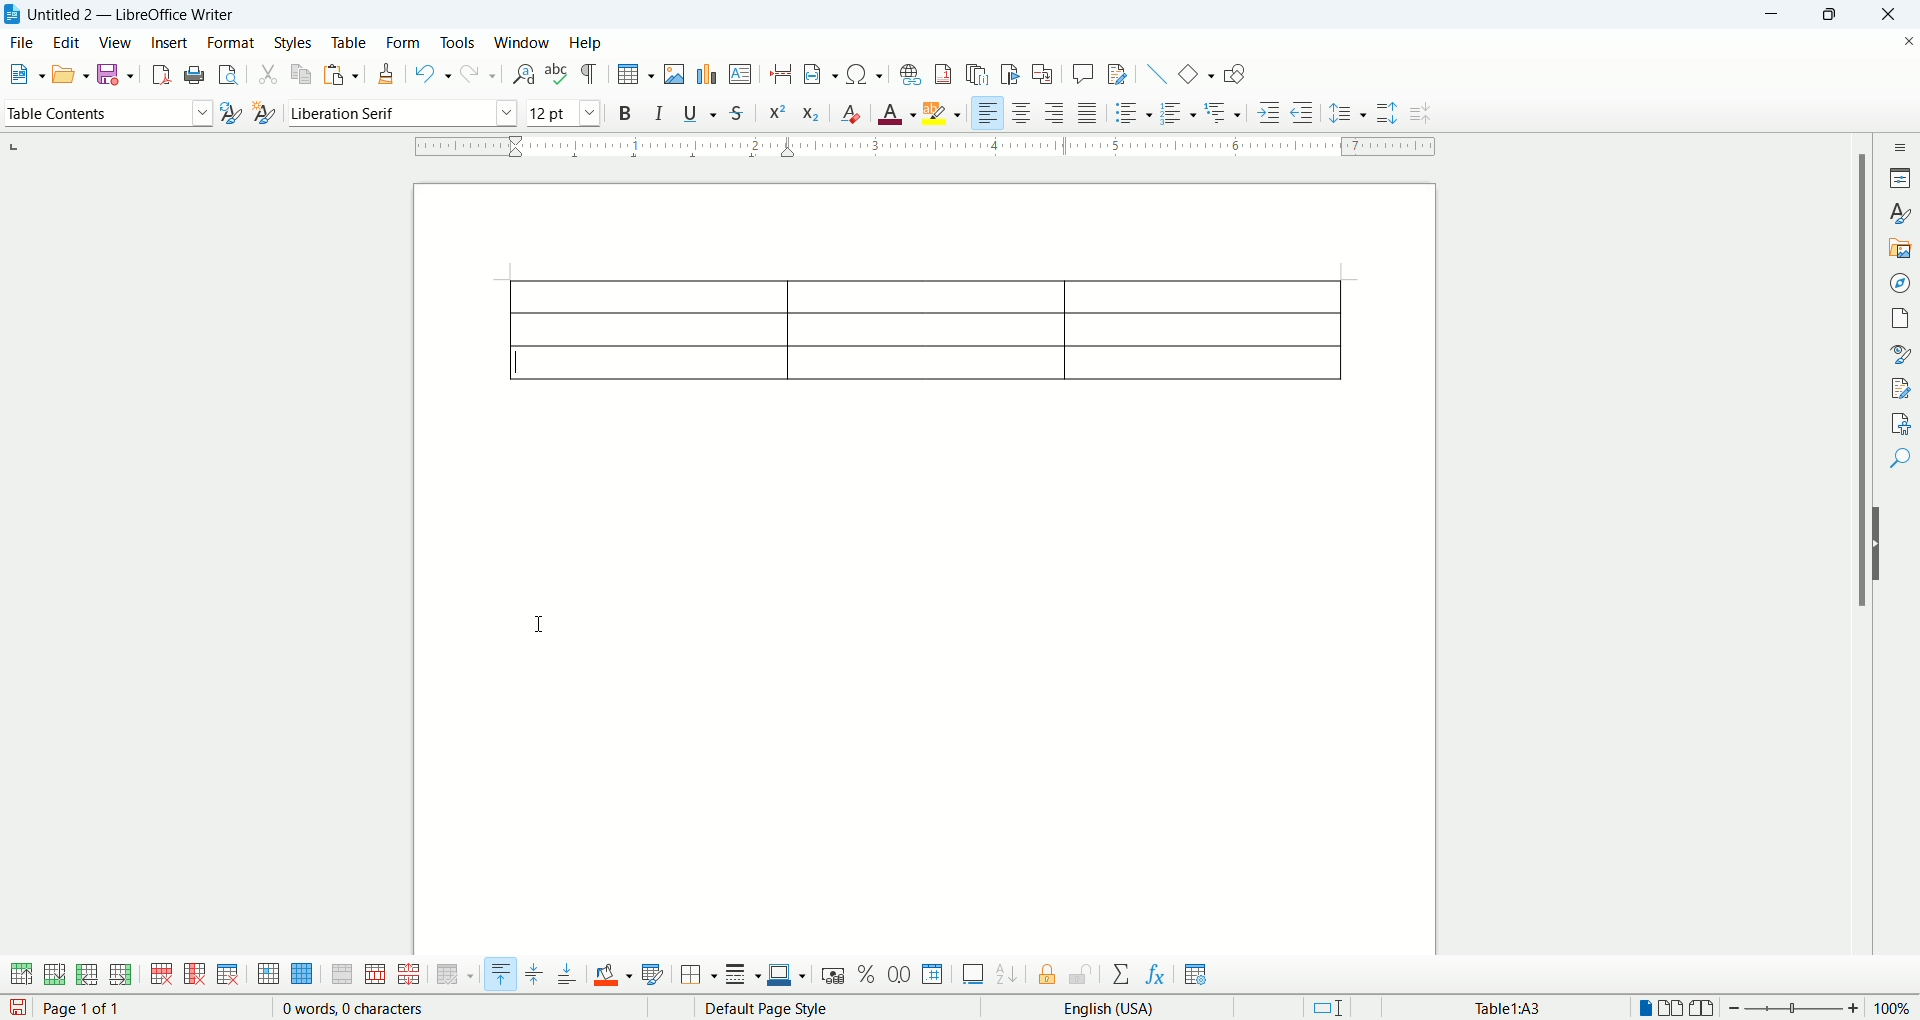  I want to click on border color, so click(787, 976).